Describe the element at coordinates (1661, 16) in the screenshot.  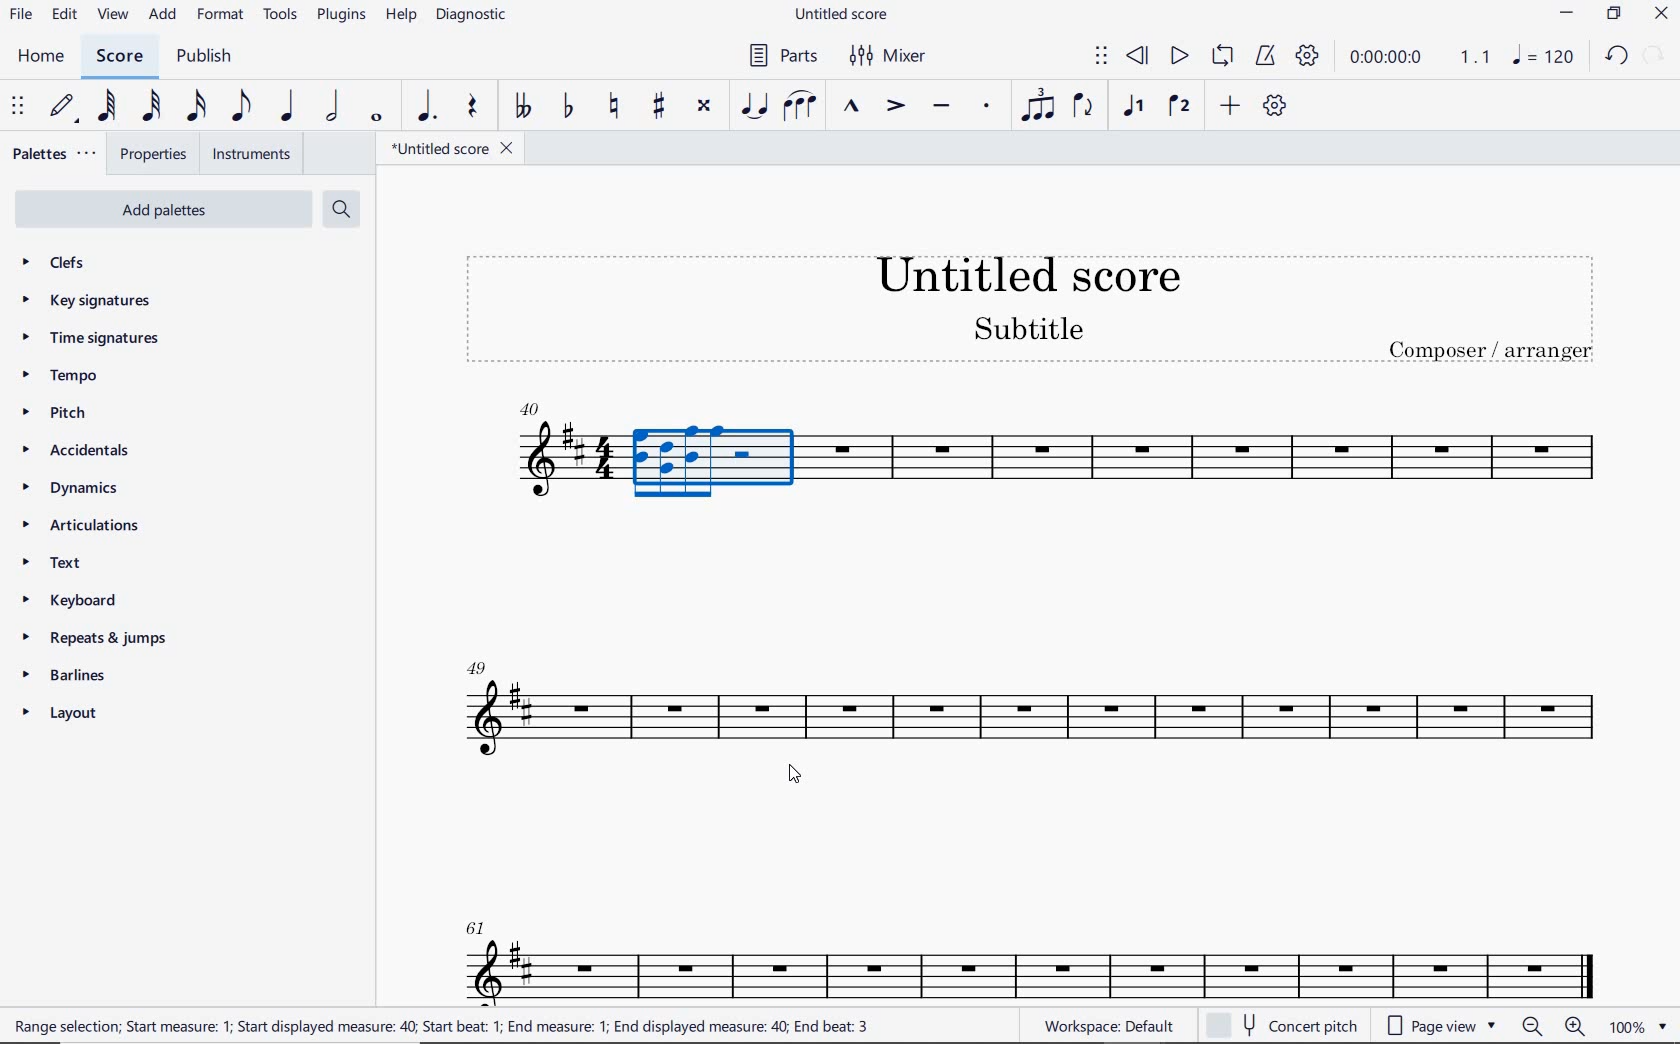
I see `CLOSE` at that location.